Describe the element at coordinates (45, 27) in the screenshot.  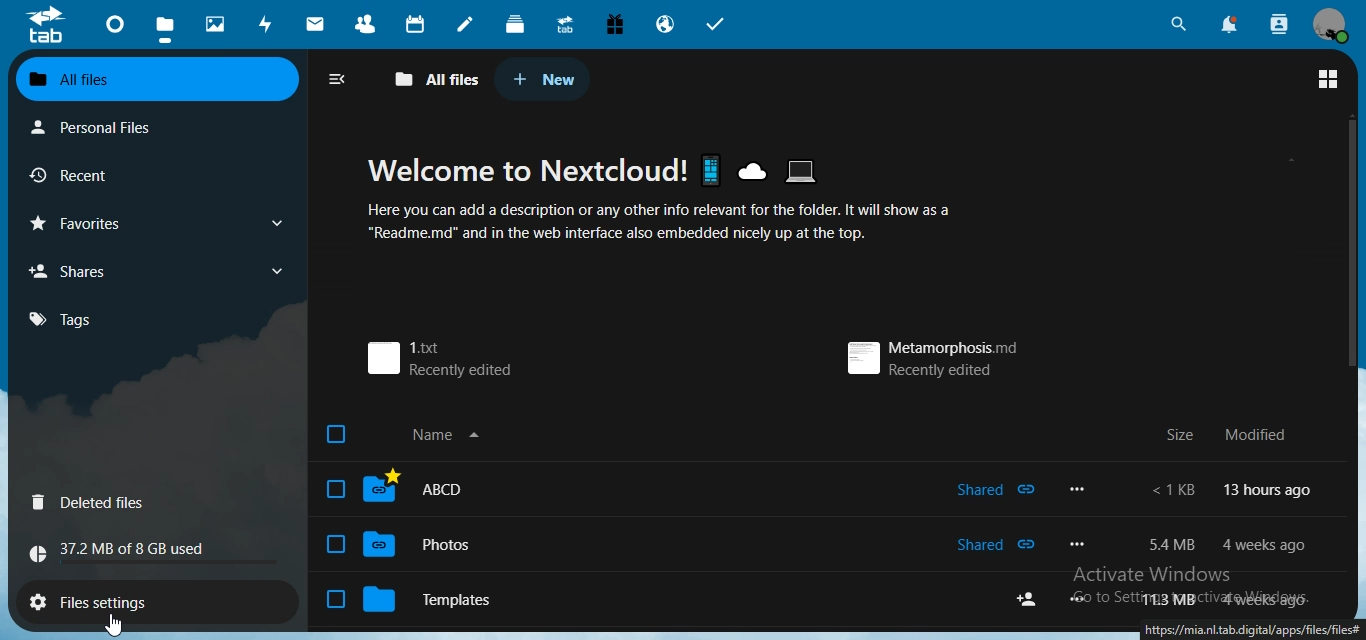
I see `icon` at that location.